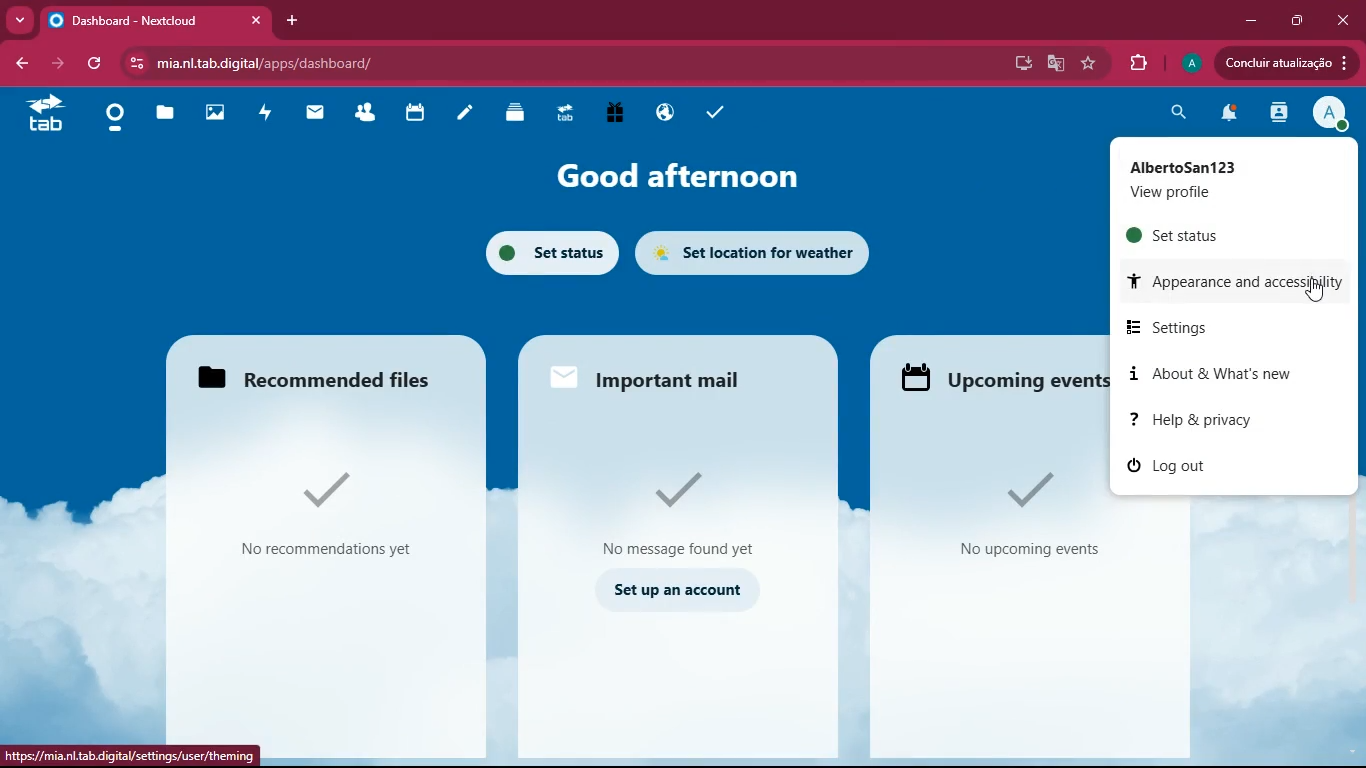 Image resolution: width=1366 pixels, height=768 pixels. What do you see at coordinates (222, 115) in the screenshot?
I see `images` at bounding box center [222, 115].